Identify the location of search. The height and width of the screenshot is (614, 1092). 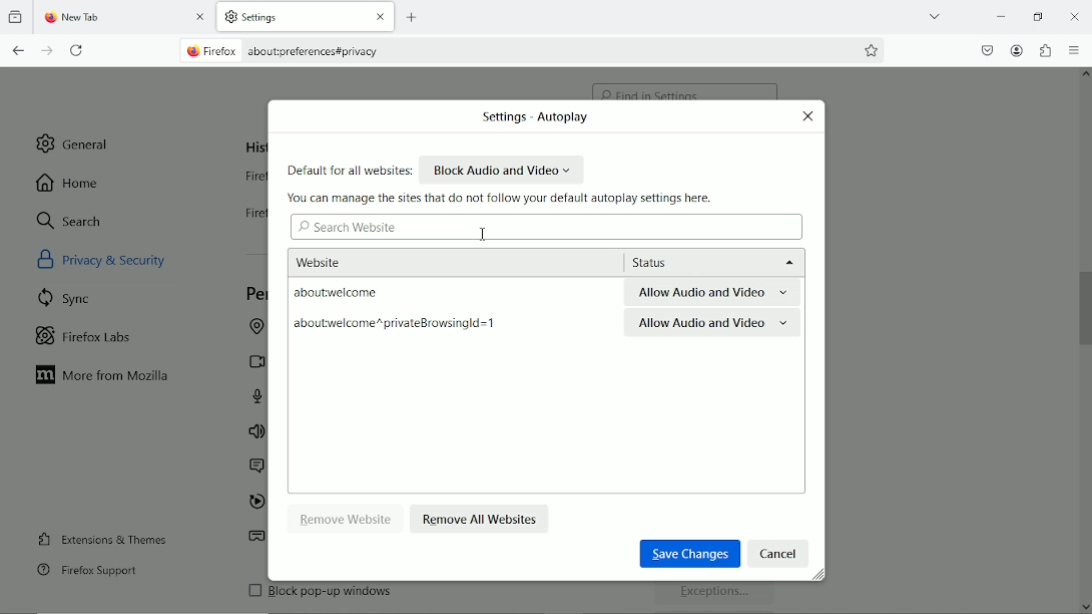
(70, 220).